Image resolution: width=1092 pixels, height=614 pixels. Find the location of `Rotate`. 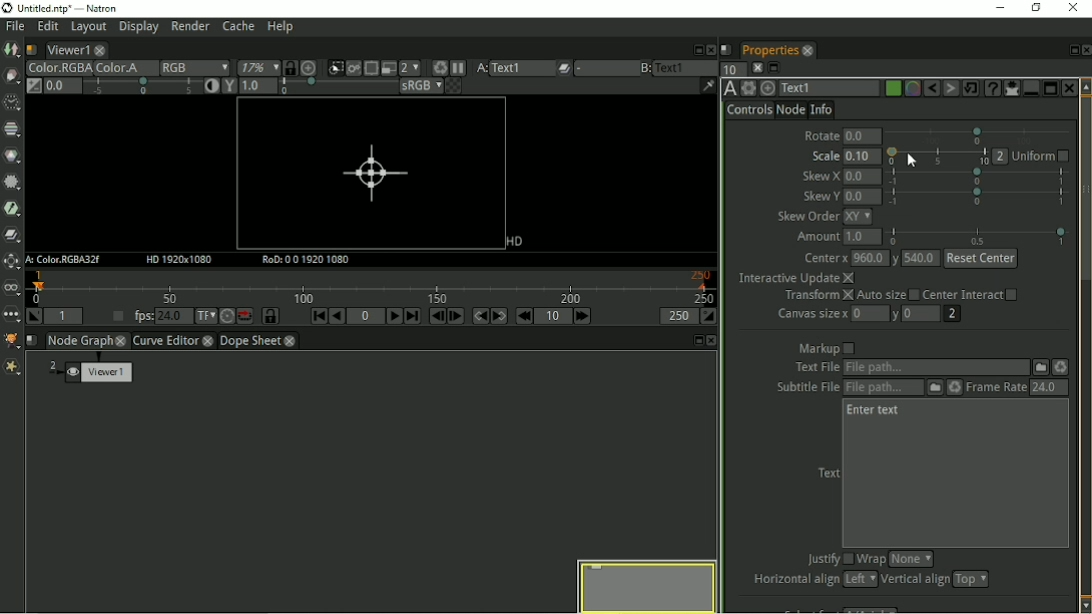

Rotate is located at coordinates (938, 135).